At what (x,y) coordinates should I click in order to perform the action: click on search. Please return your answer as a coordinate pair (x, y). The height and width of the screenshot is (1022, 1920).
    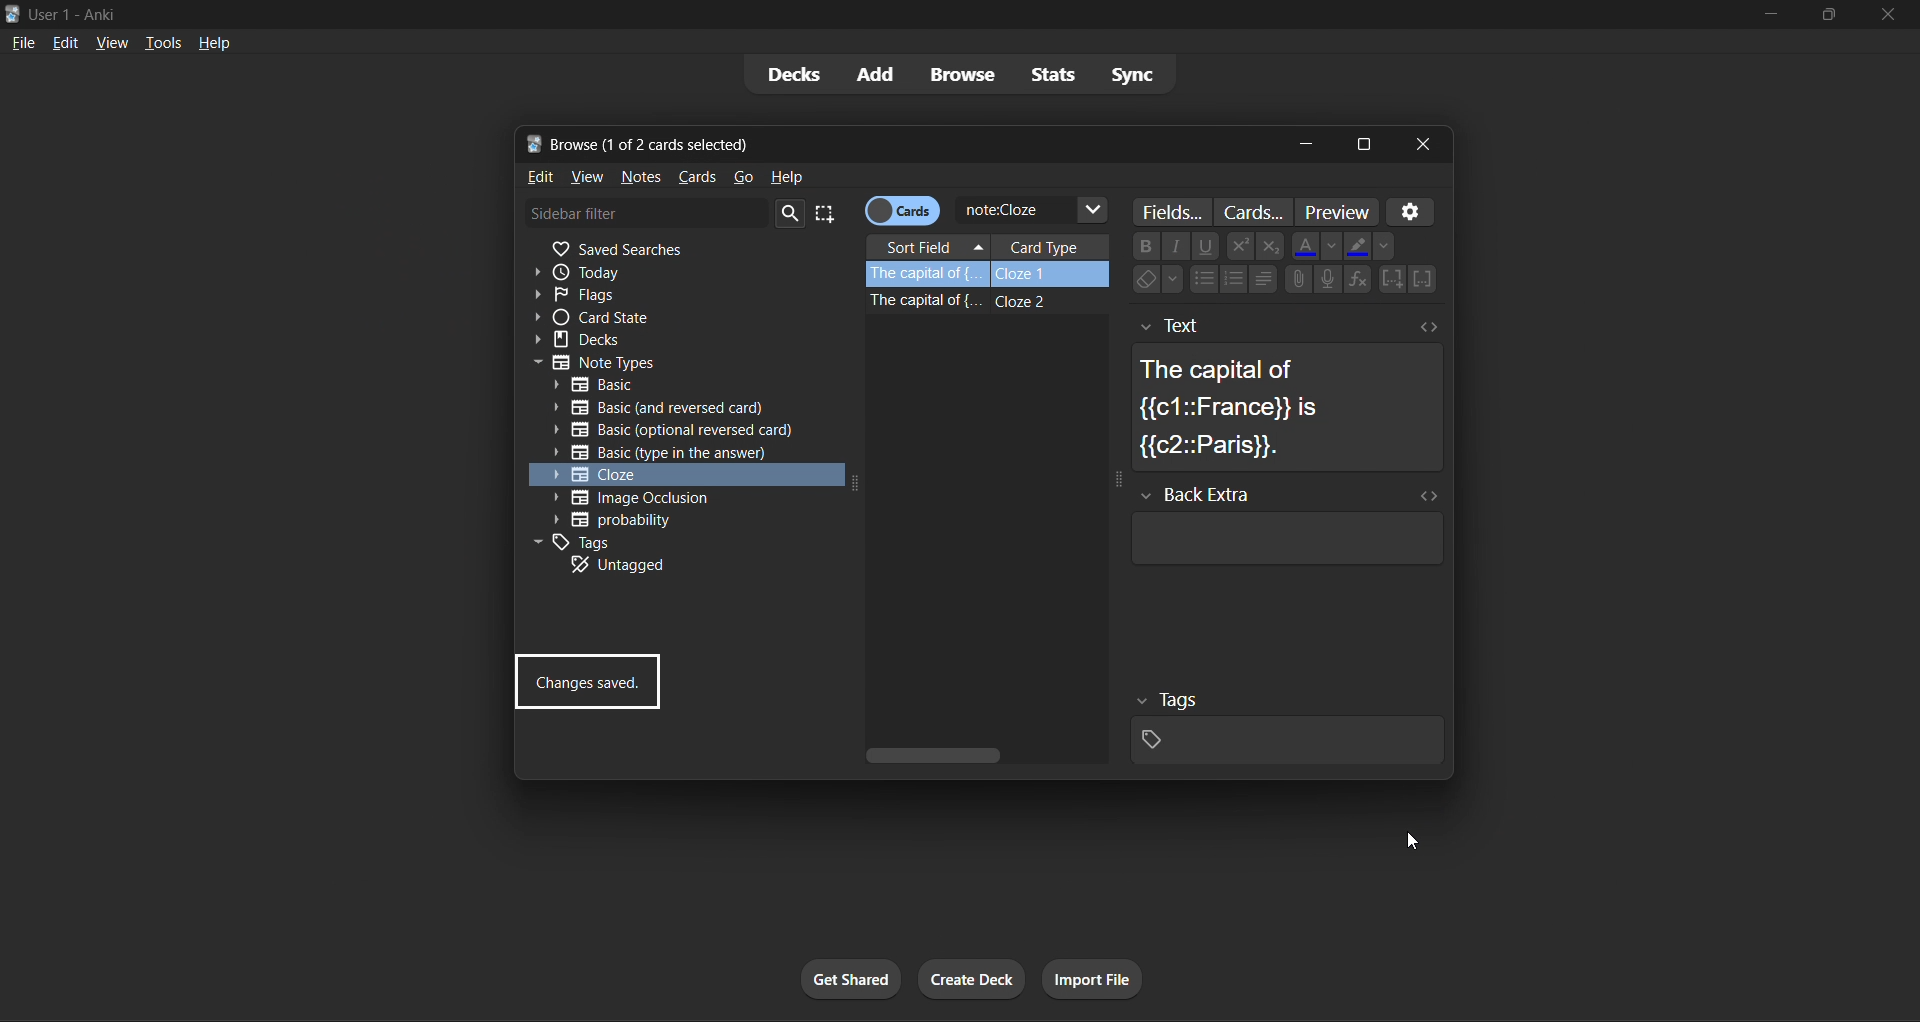
    Looking at the image, I should click on (792, 214).